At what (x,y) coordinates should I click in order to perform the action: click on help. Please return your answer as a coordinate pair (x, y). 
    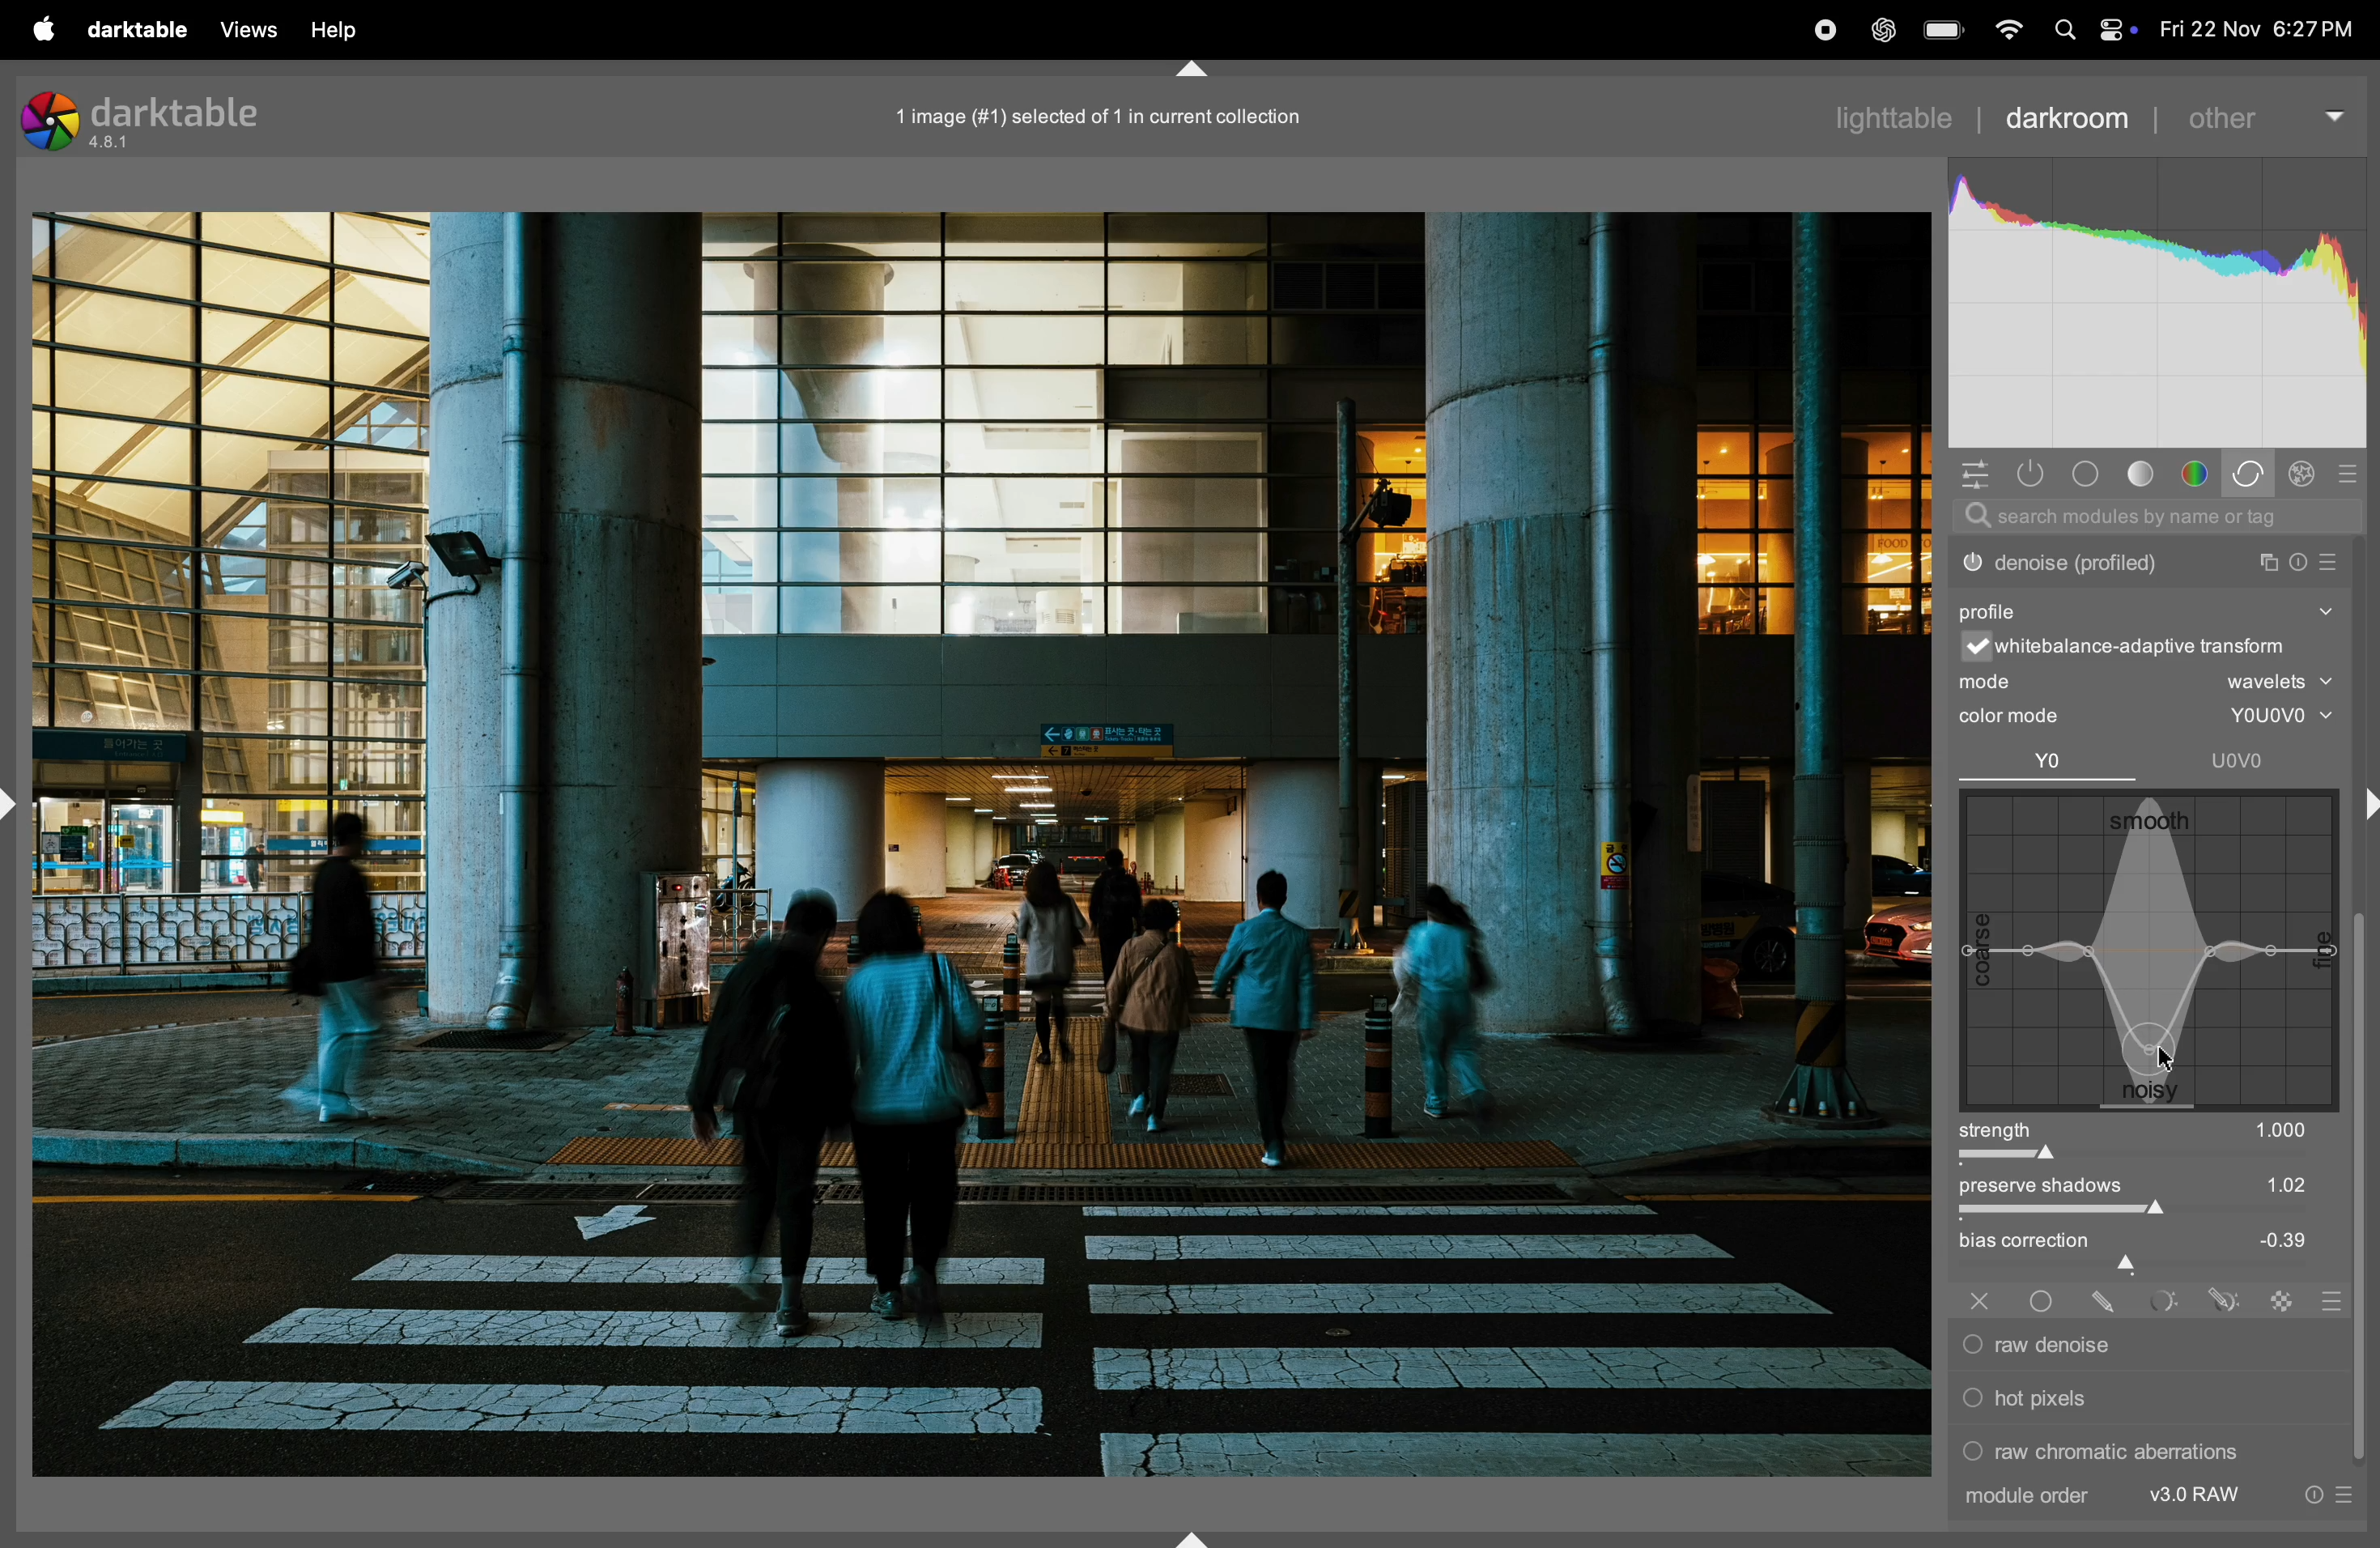
    Looking at the image, I should click on (343, 33).